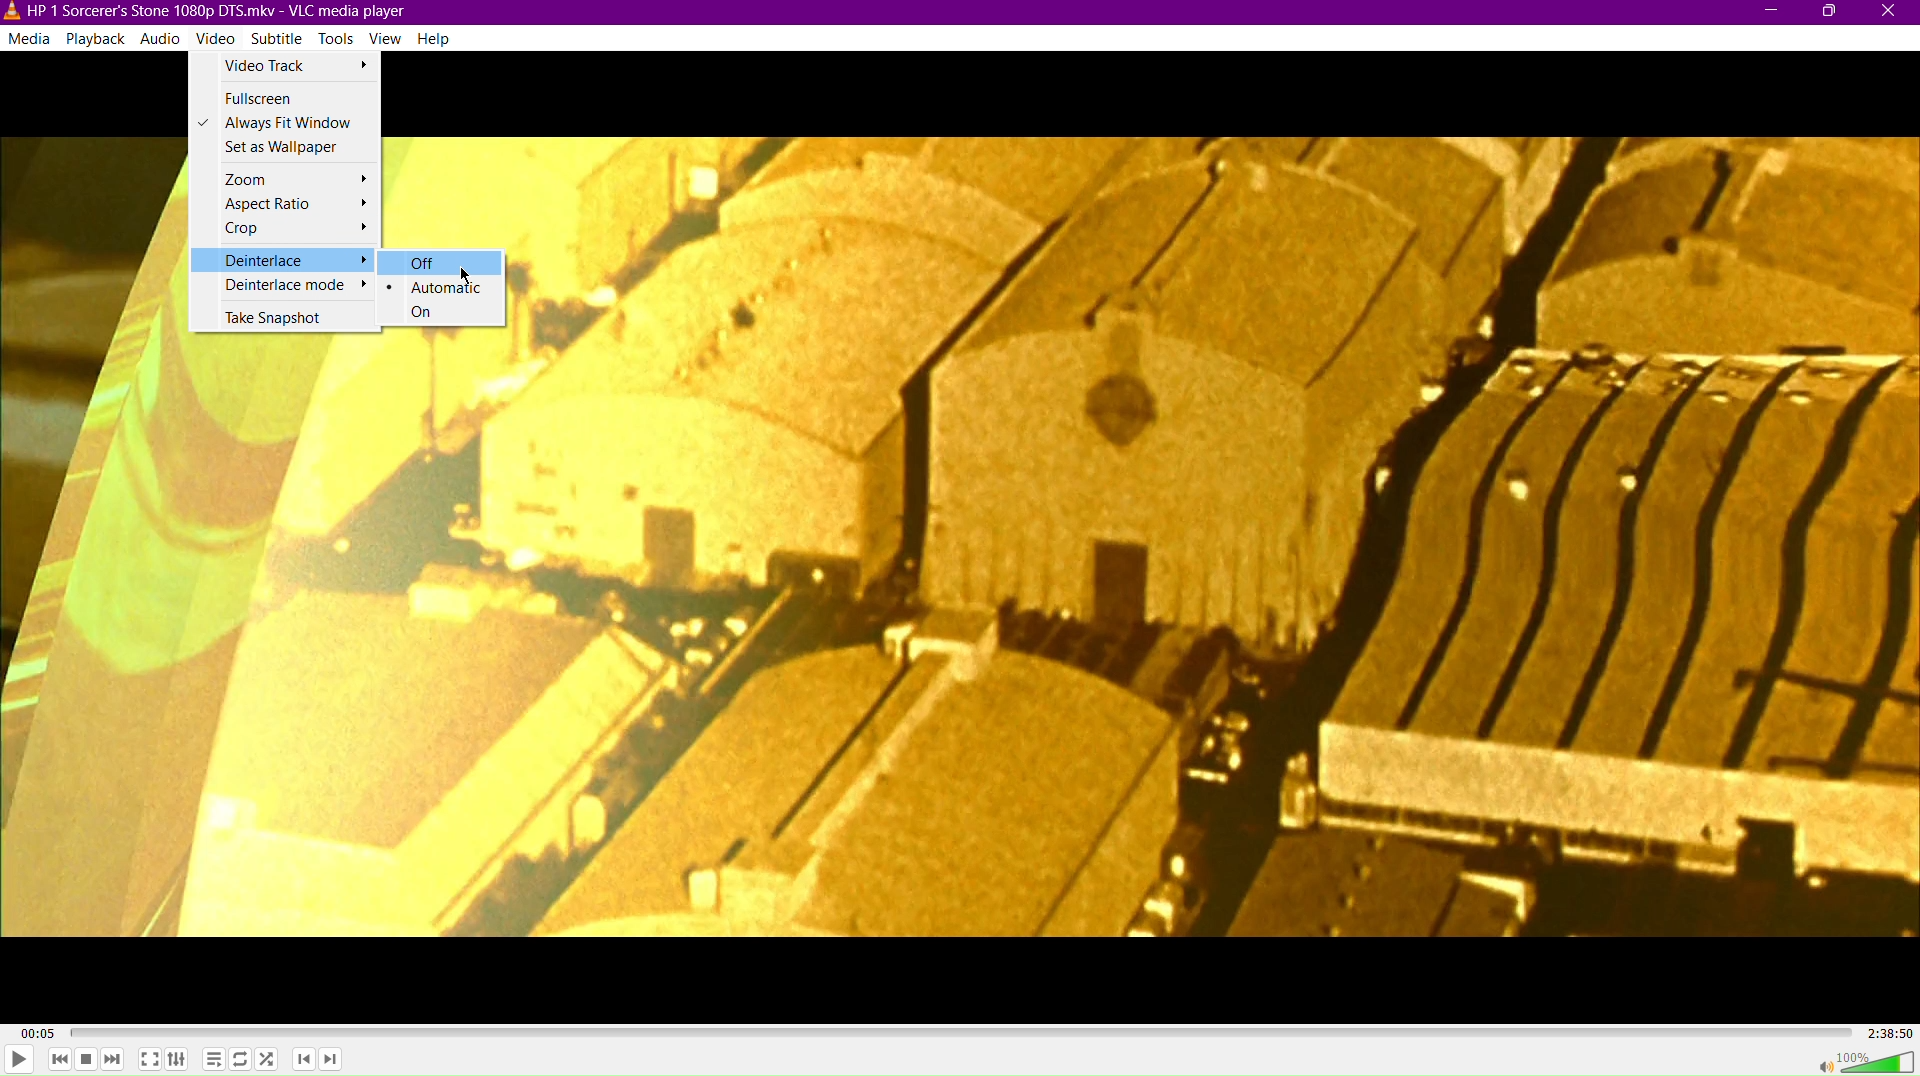  Describe the element at coordinates (305, 1060) in the screenshot. I see `Previous Chapter` at that location.